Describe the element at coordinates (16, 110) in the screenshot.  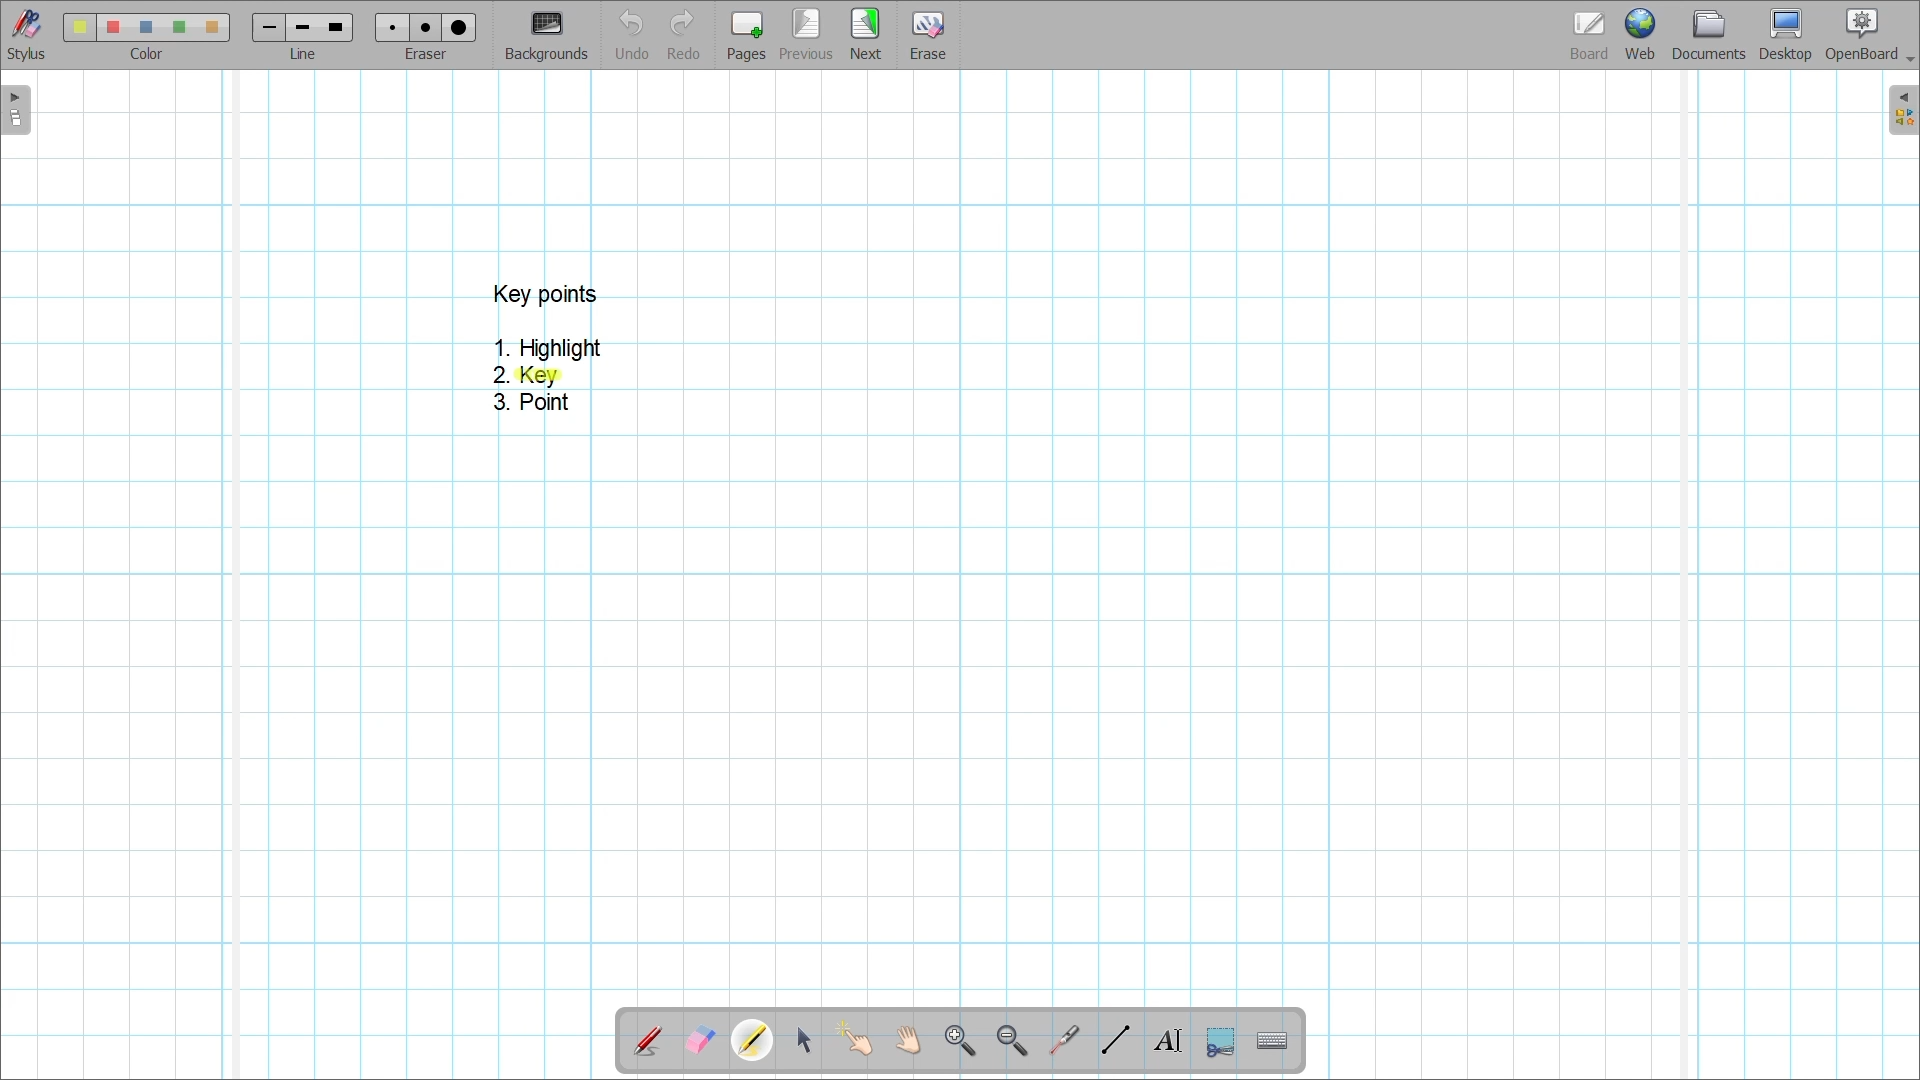
I see `Left sidebar` at that location.